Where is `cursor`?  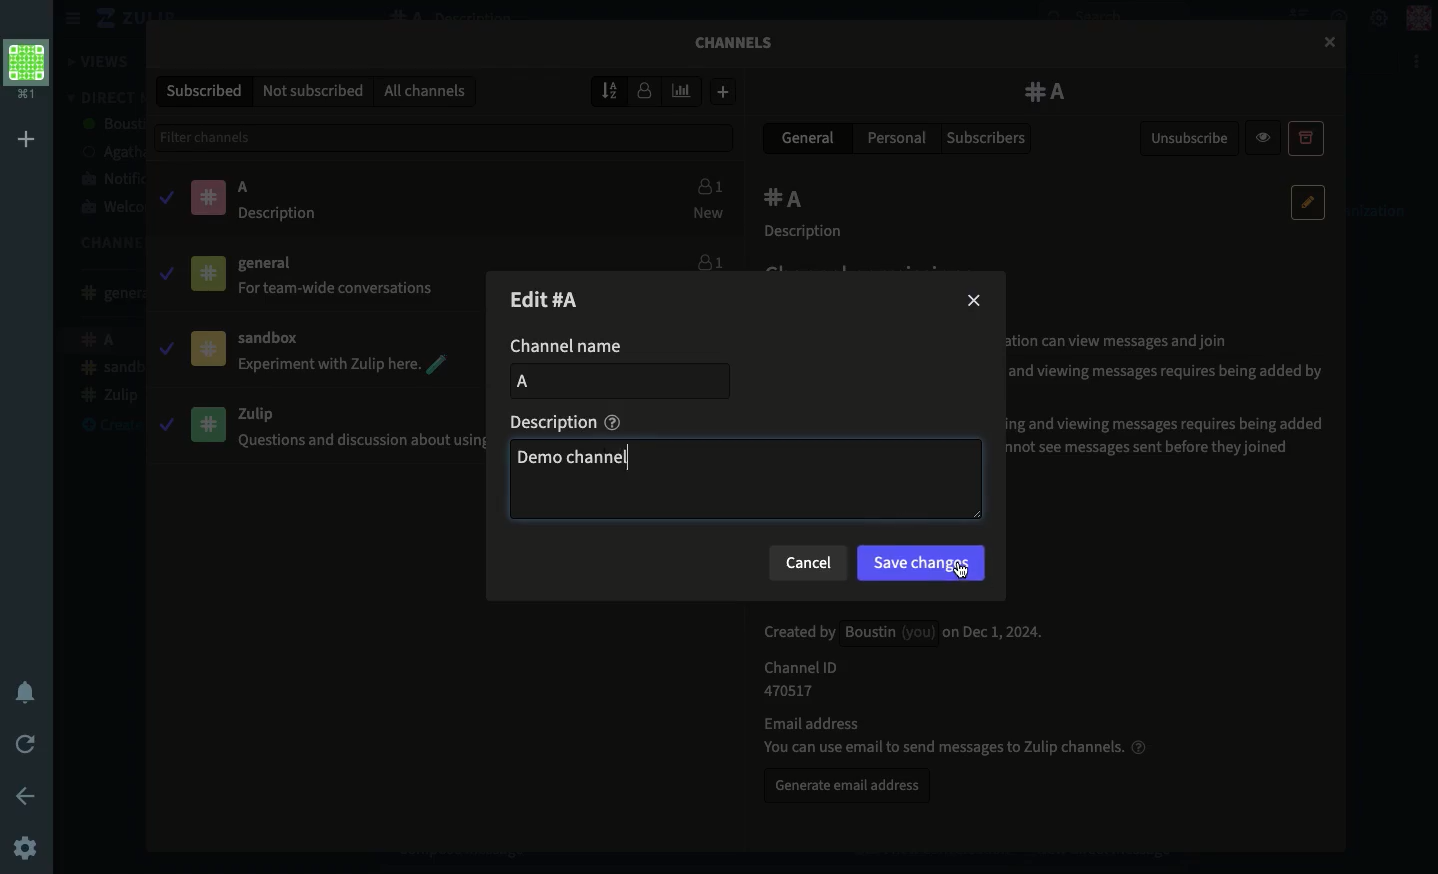
cursor is located at coordinates (1329, 42).